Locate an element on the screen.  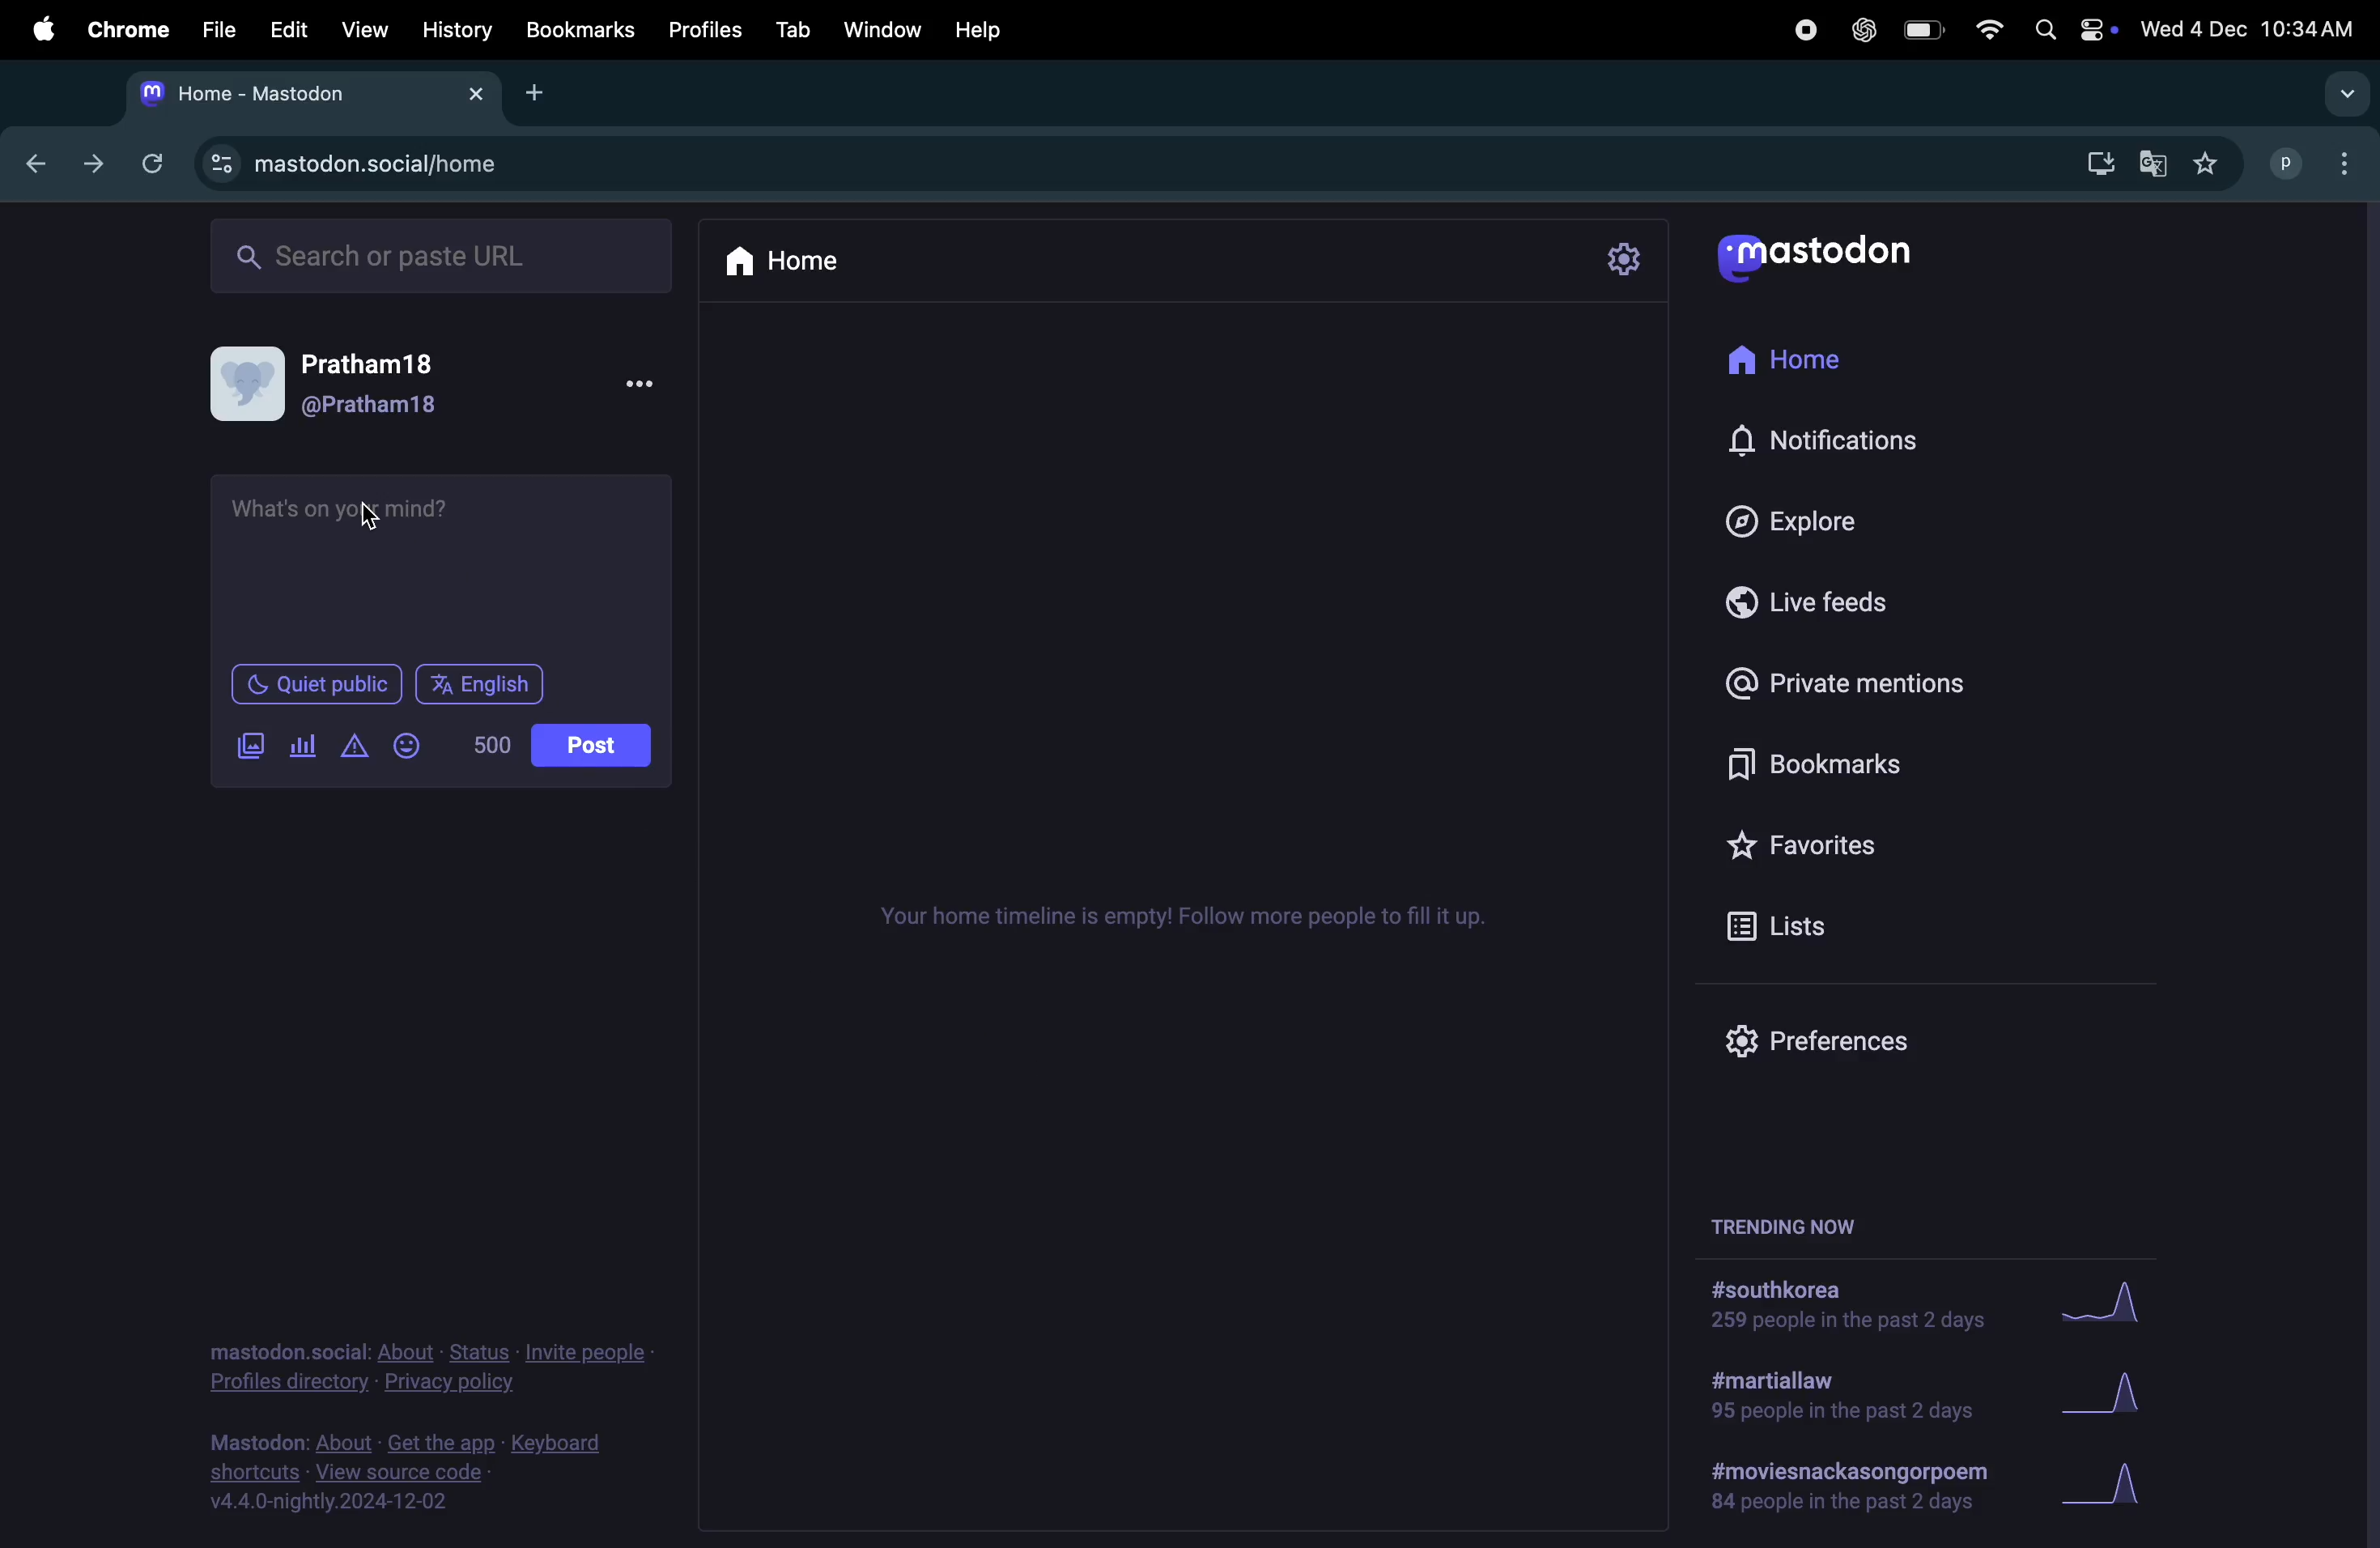
graph is located at coordinates (2107, 1311).